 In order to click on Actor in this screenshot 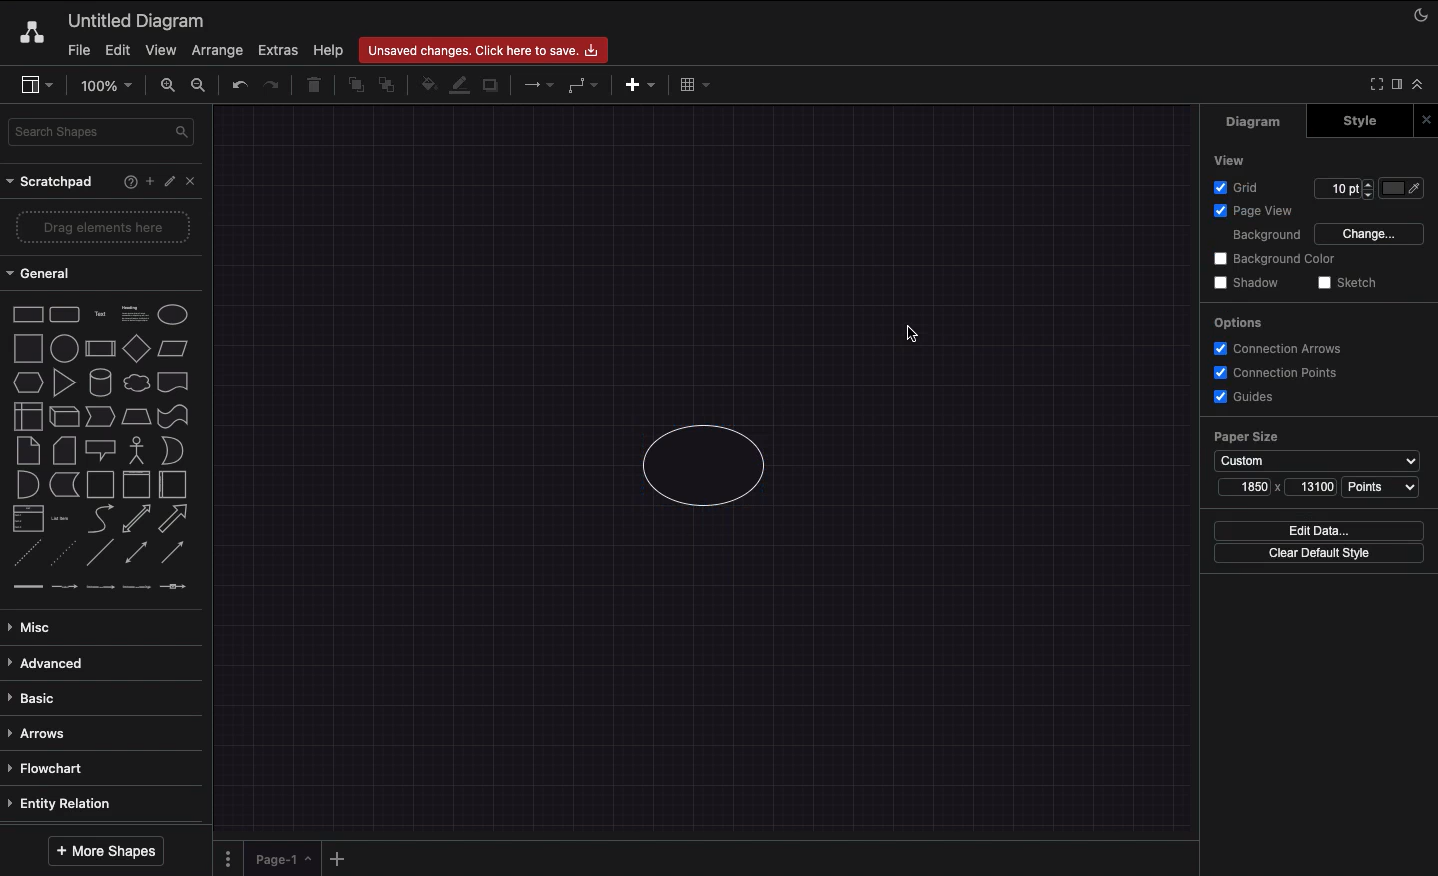, I will do `click(137, 448)`.